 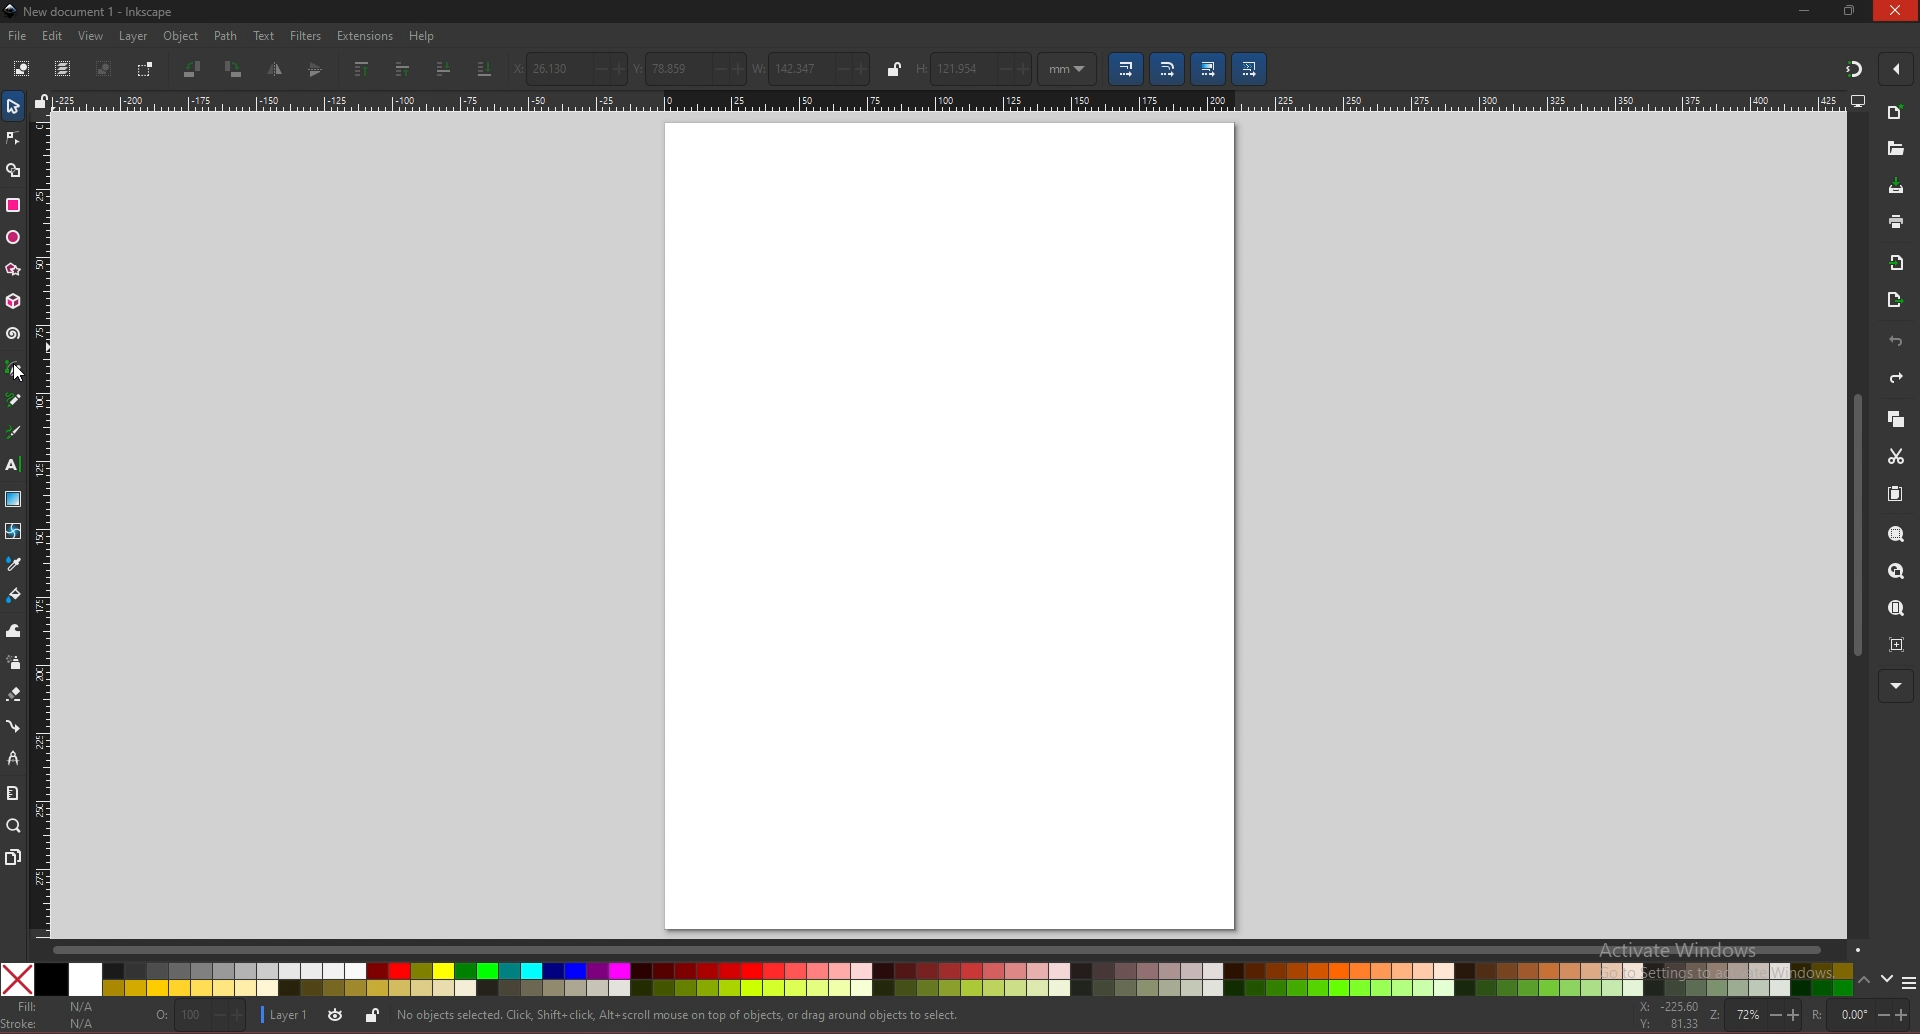 What do you see at coordinates (317, 70) in the screenshot?
I see `flip vertical` at bounding box center [317, 70].